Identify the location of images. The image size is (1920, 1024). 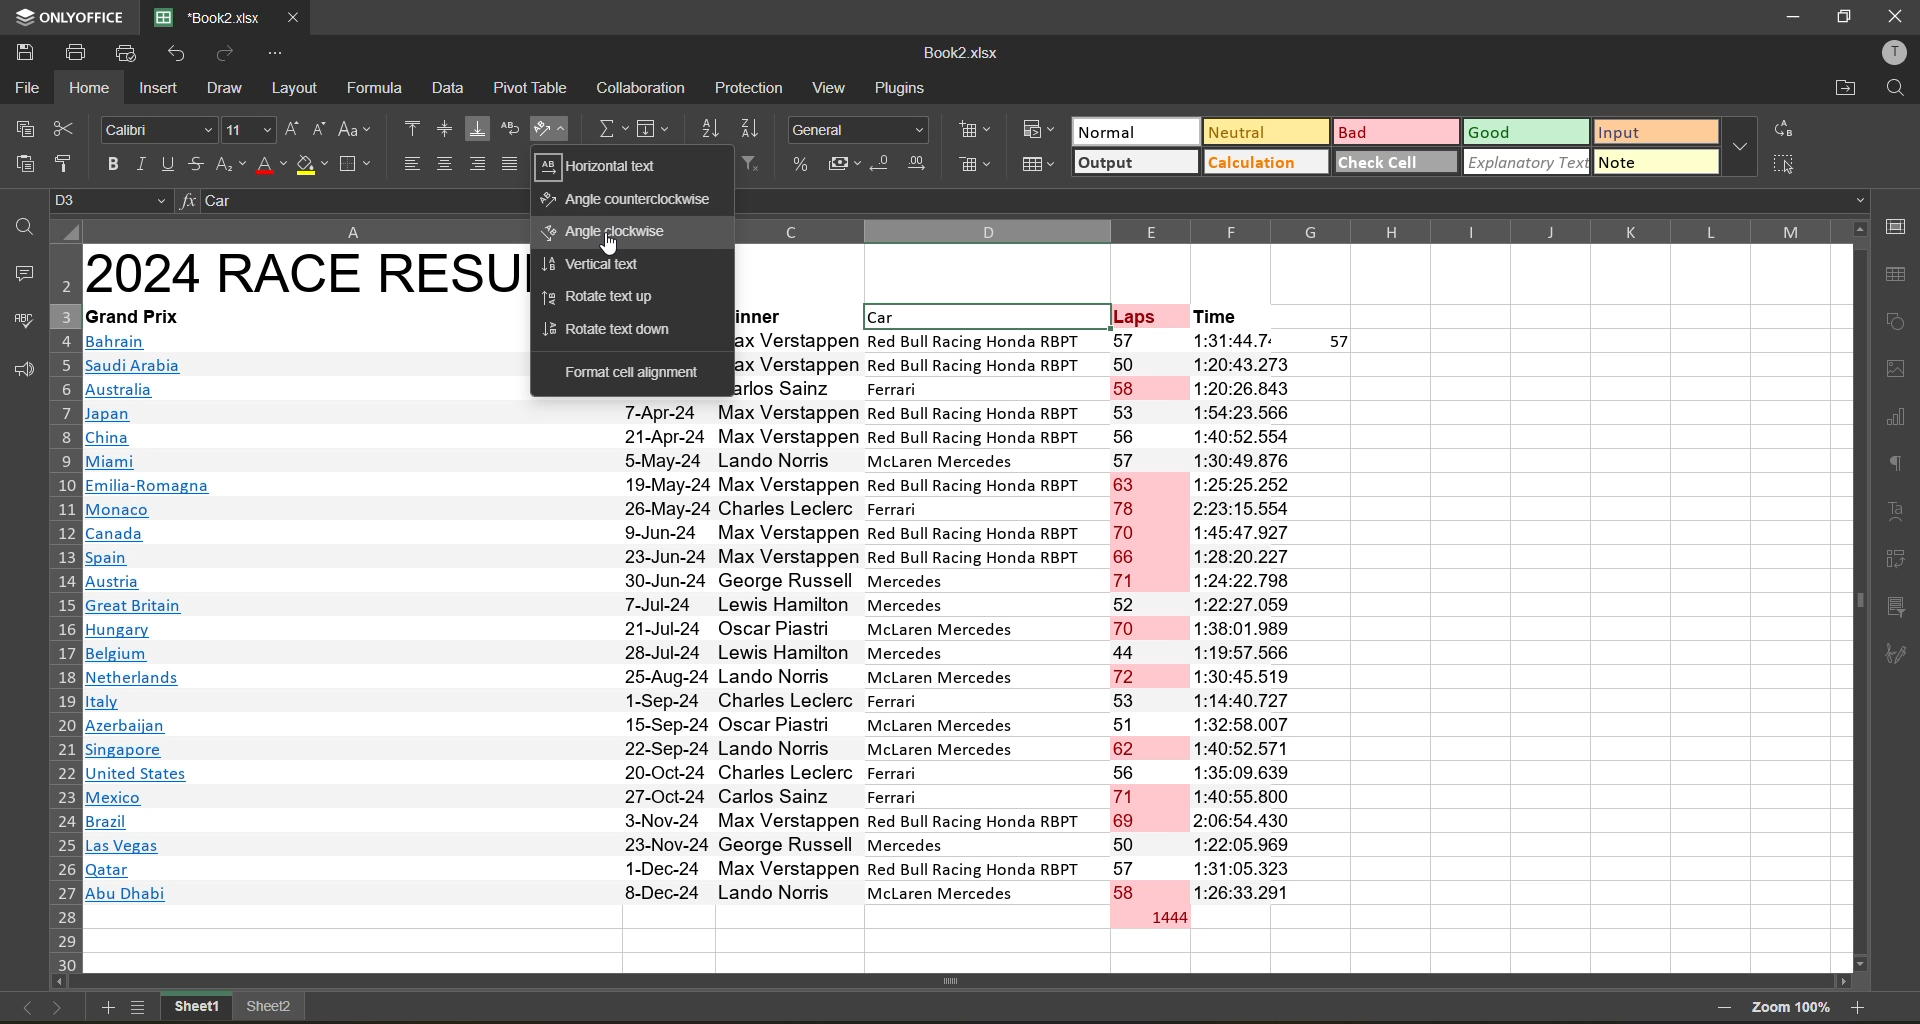
(1897, 369).